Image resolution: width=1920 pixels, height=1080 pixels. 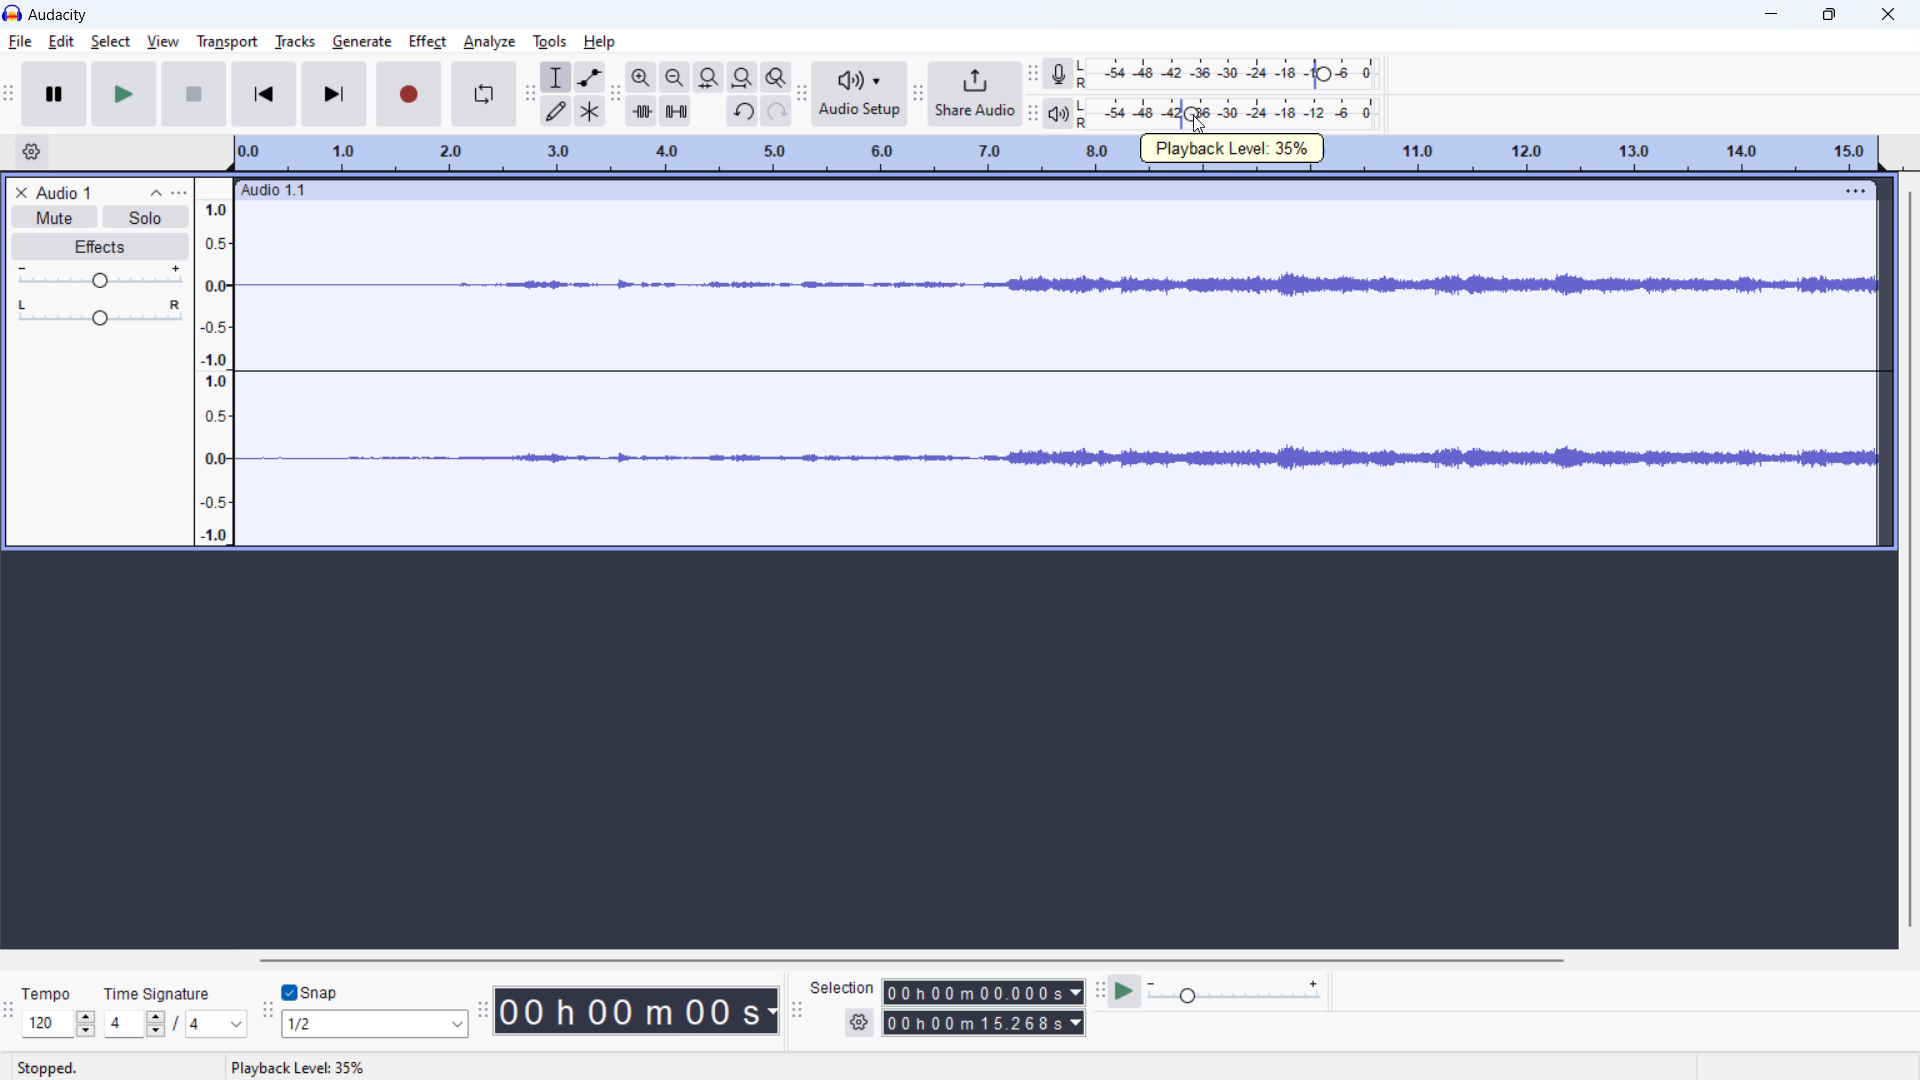 What do you see at coordinates (1033, 112) in the screenshot?
I see `playback meter toolbar` at bounding box center [1033, 112].